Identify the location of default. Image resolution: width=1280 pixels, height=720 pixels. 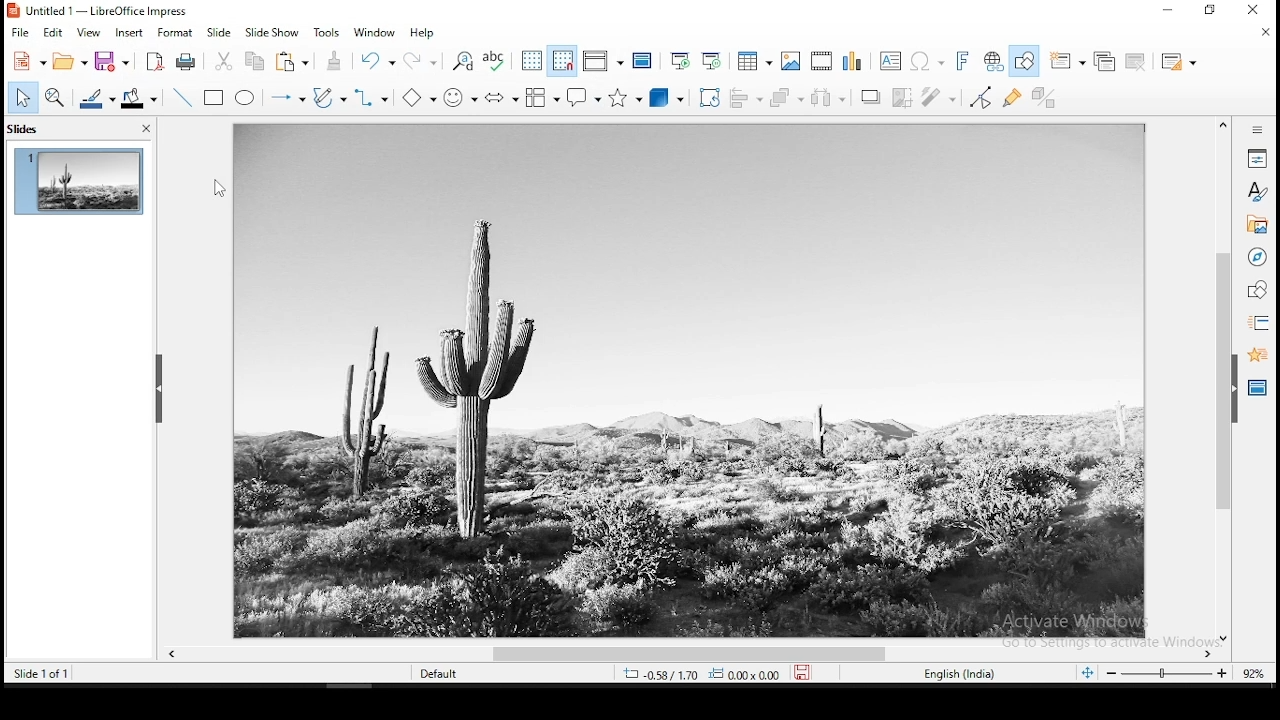
(426, 674).